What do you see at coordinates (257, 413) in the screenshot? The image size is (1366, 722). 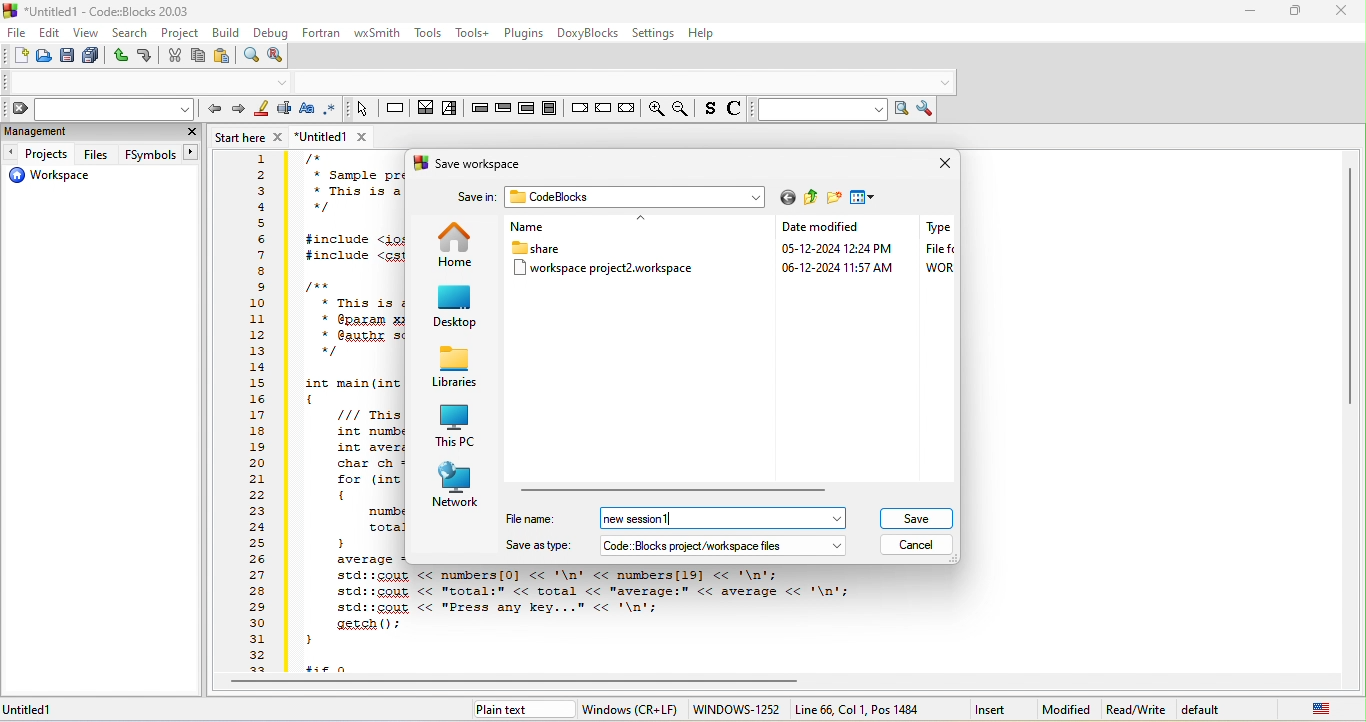 I see `line number` at bounding box center [257, 413].